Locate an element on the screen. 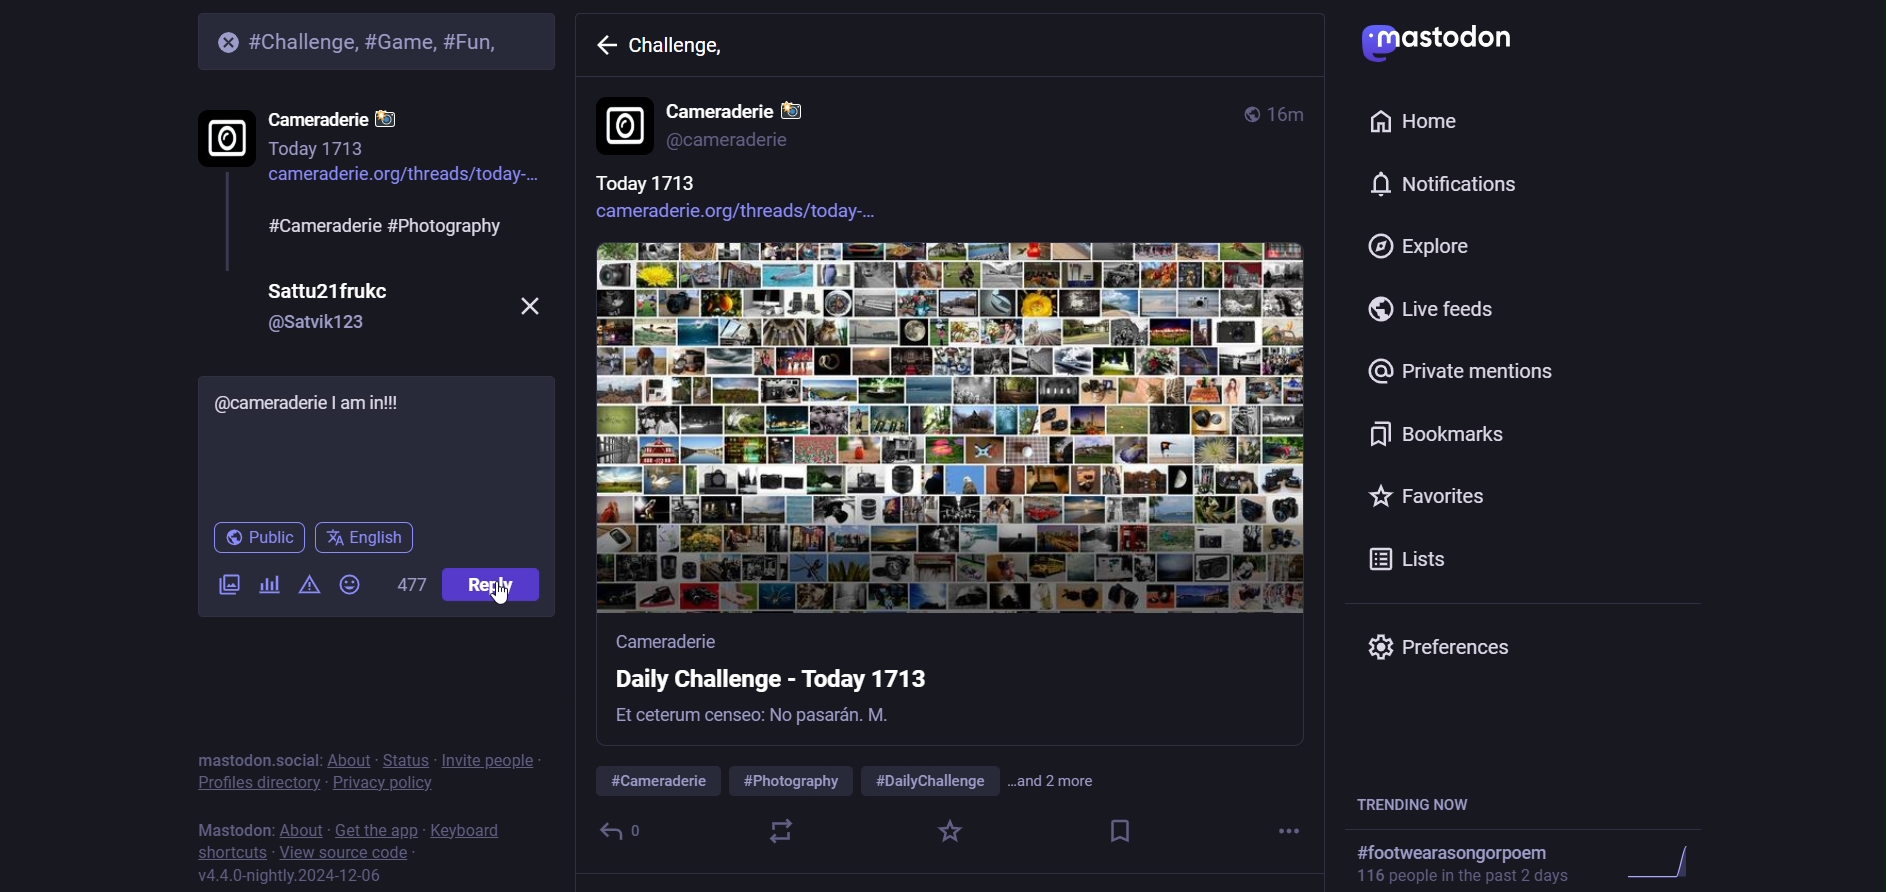 This screenshot has width=1886, height=892. public is located at coordinates (262, 535).